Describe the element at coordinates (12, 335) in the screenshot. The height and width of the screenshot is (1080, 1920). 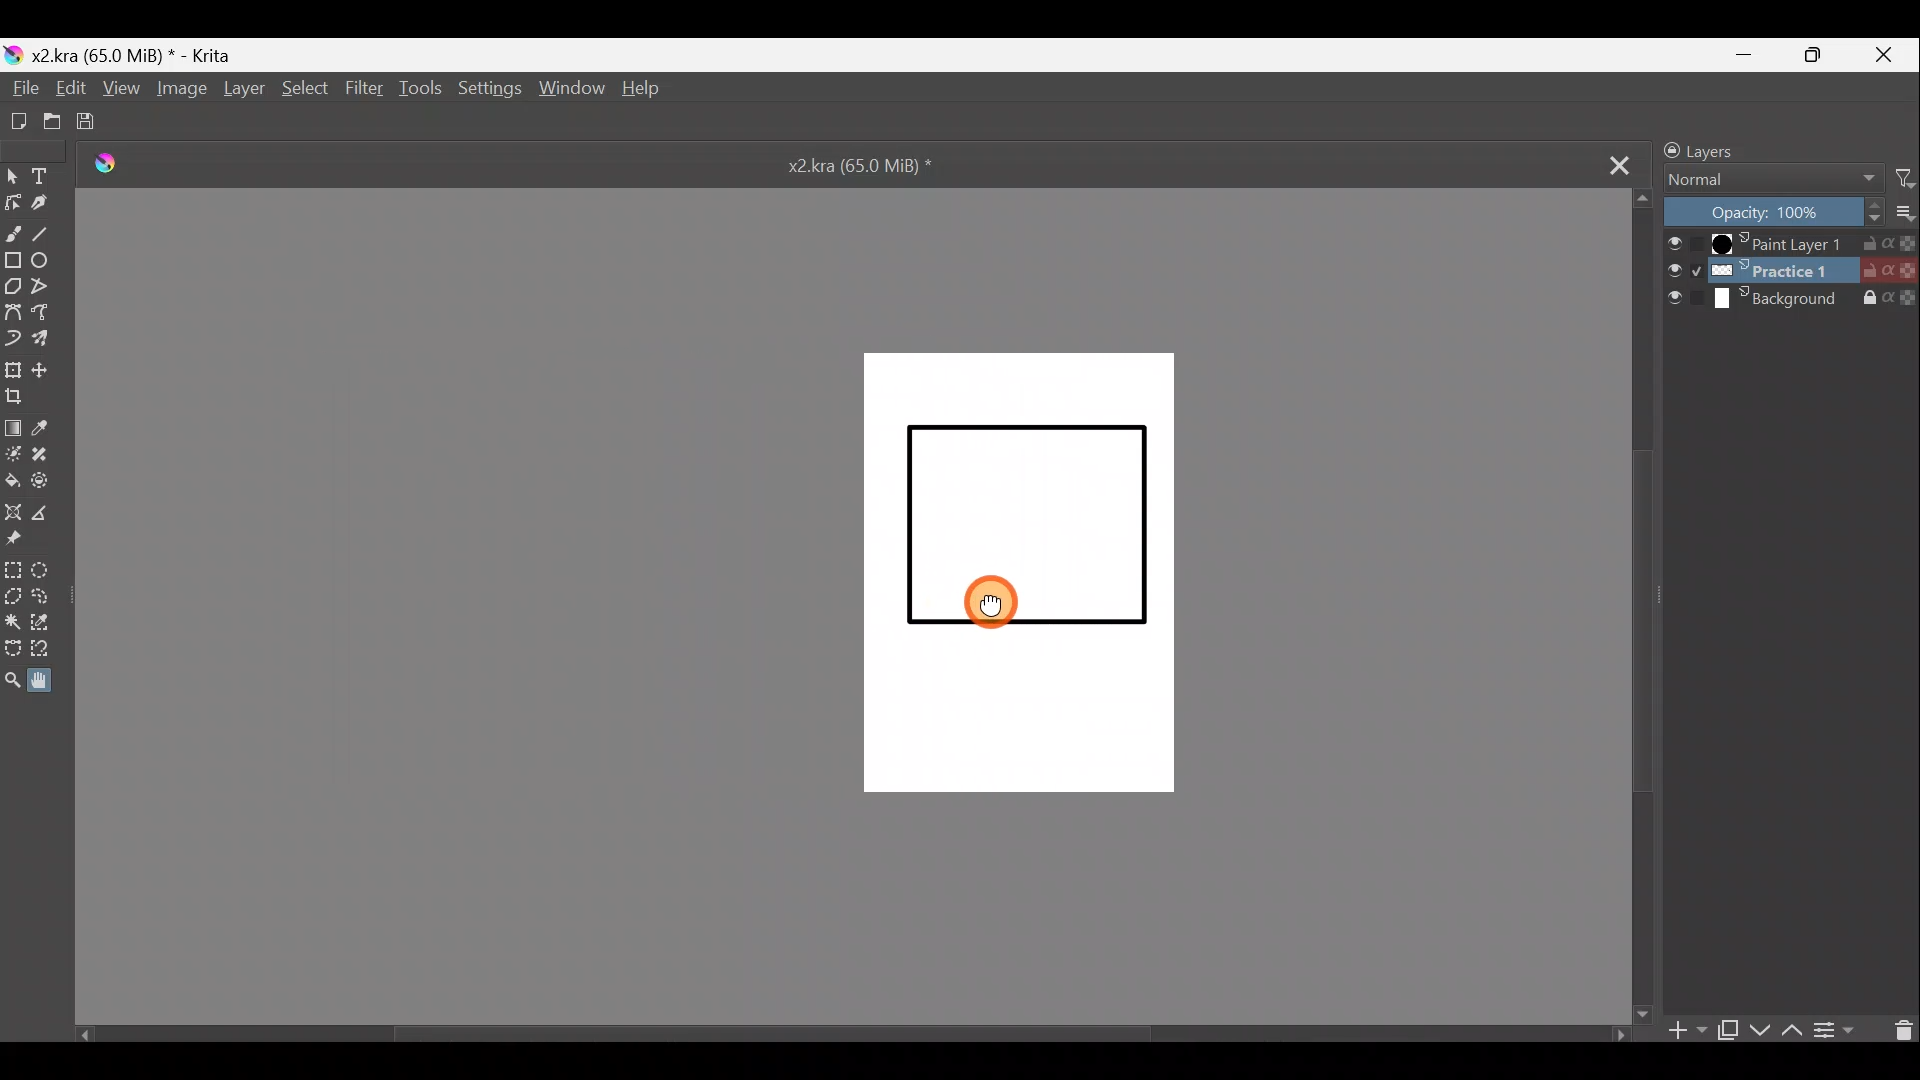
I see `Dynamic brush tool` at that location.